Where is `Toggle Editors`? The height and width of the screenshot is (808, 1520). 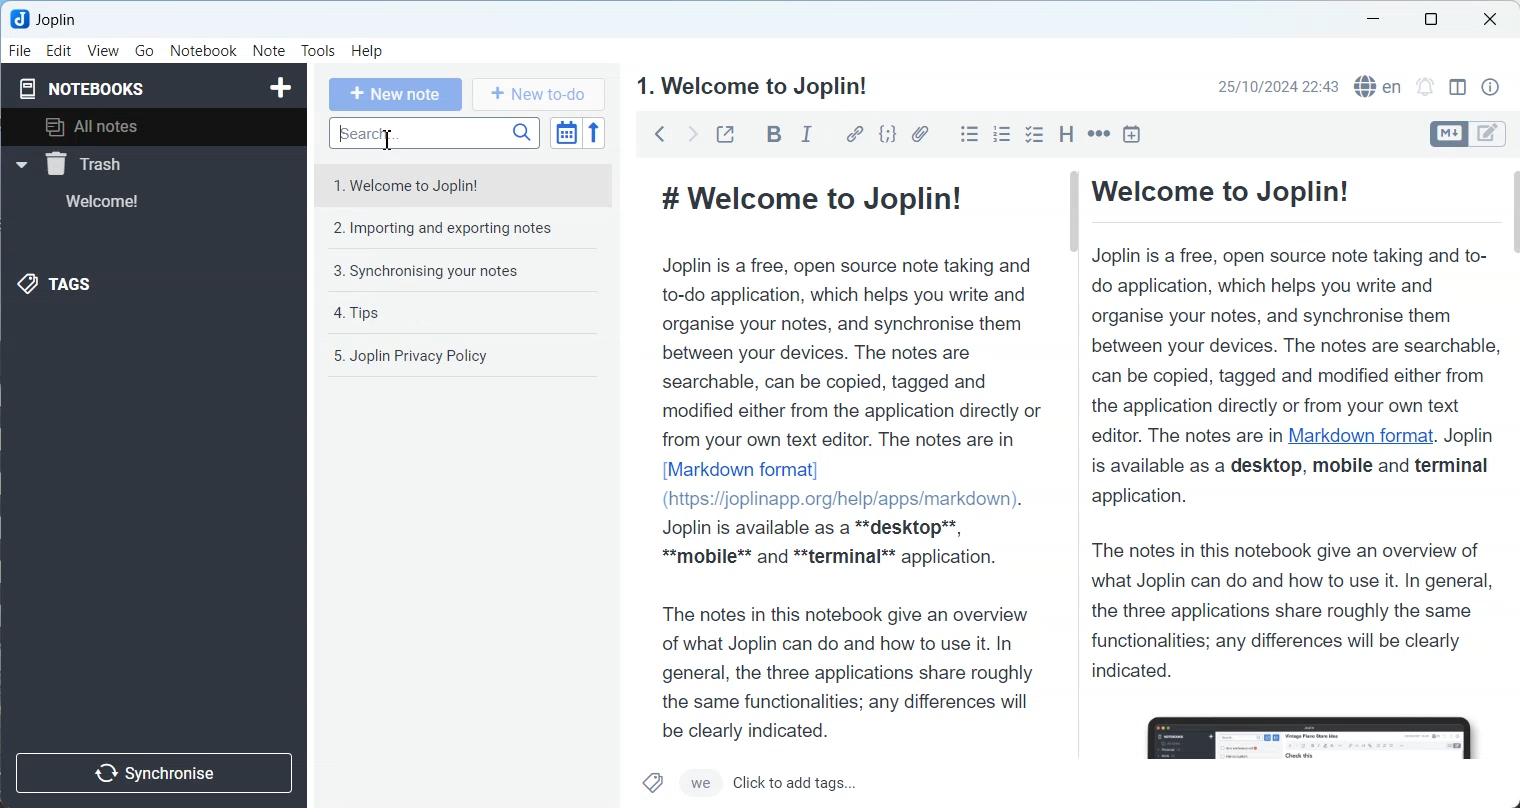 Toggle Editors is located at coordinates (1494, 134).